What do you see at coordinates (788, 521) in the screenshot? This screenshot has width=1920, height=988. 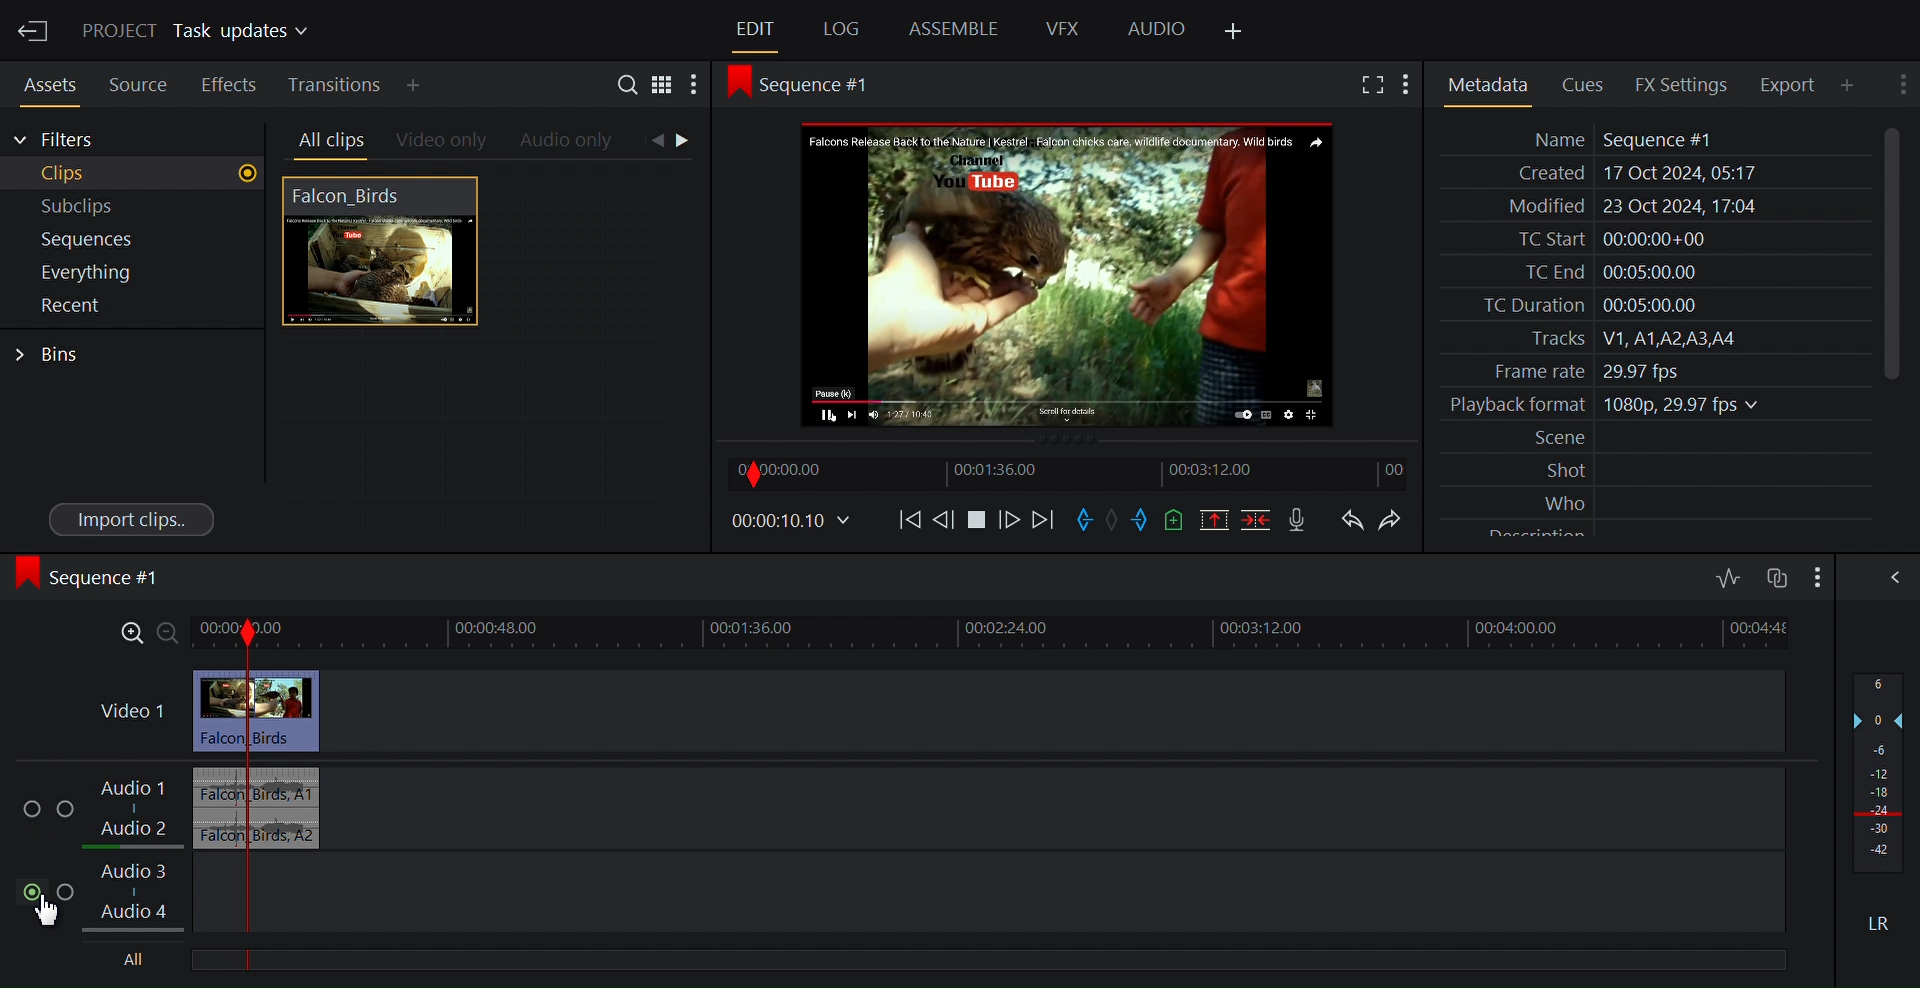 I see `Timecodes and reels` at bounding box center [788, 521].